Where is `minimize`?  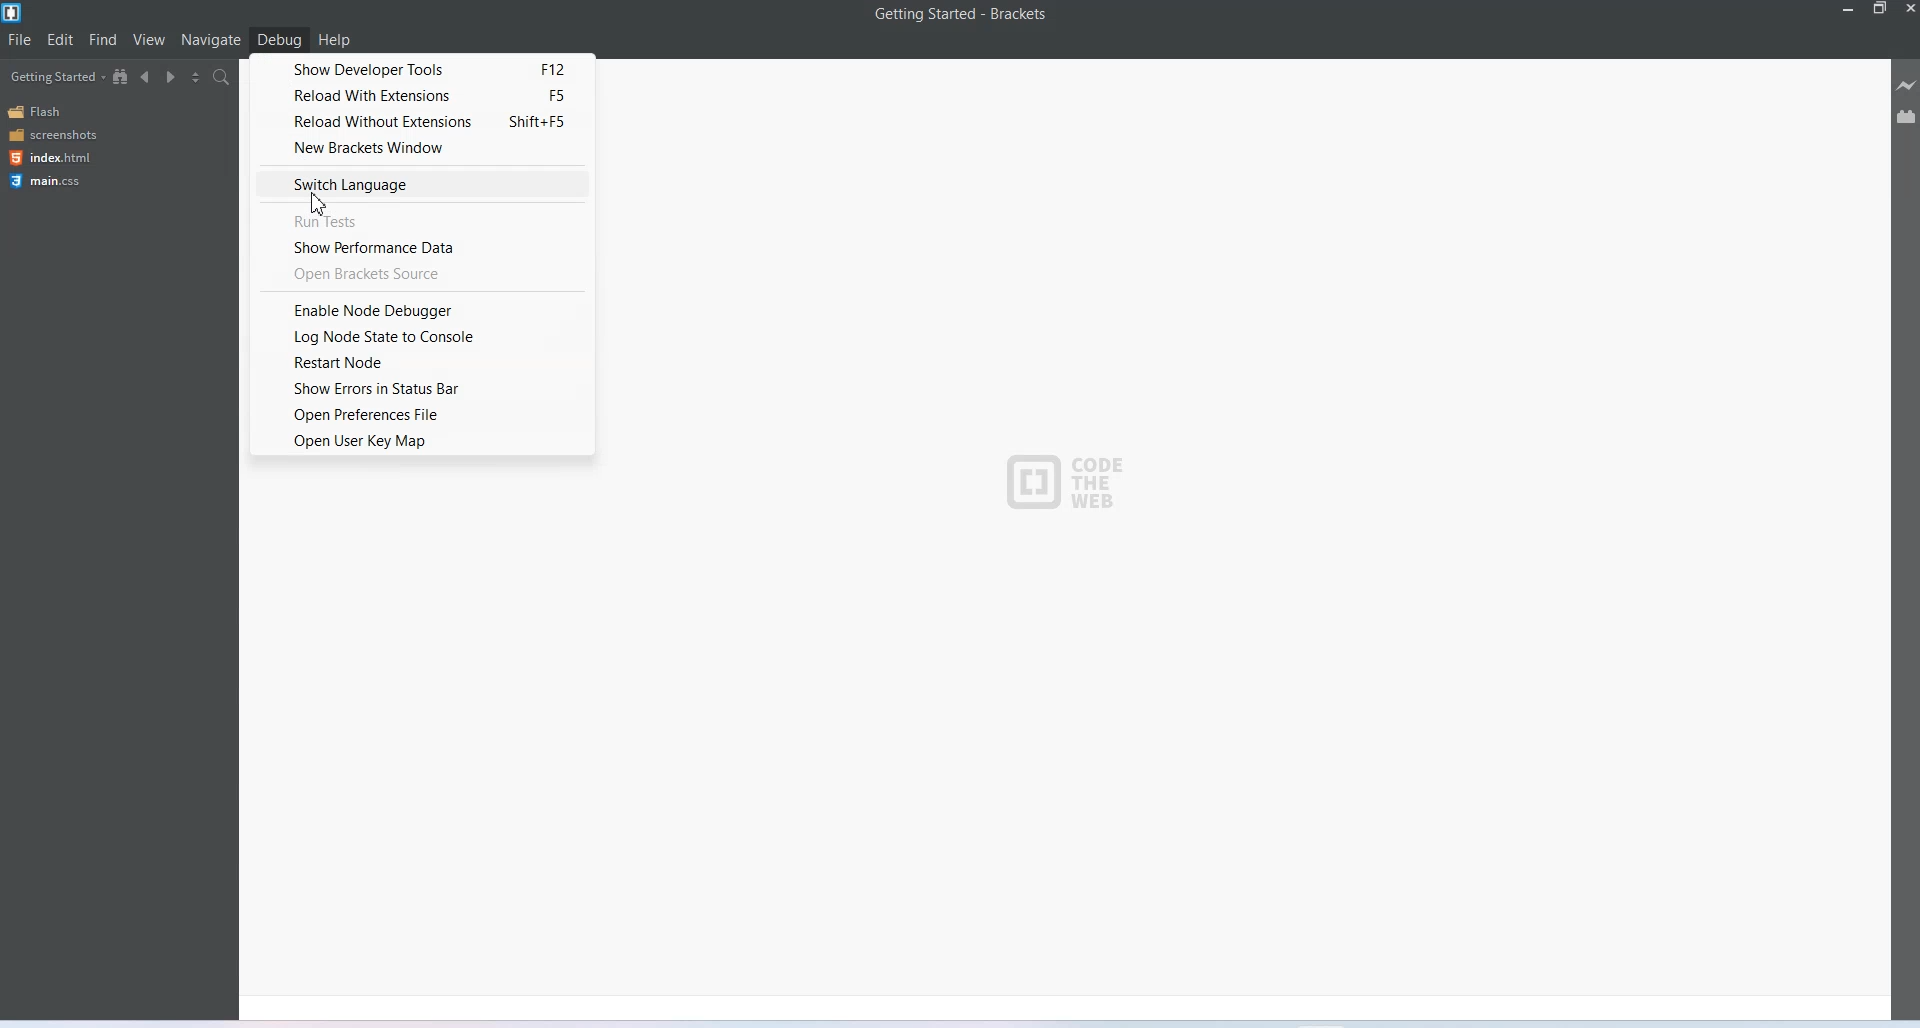
minimize is located at coordinates (1846, 10).